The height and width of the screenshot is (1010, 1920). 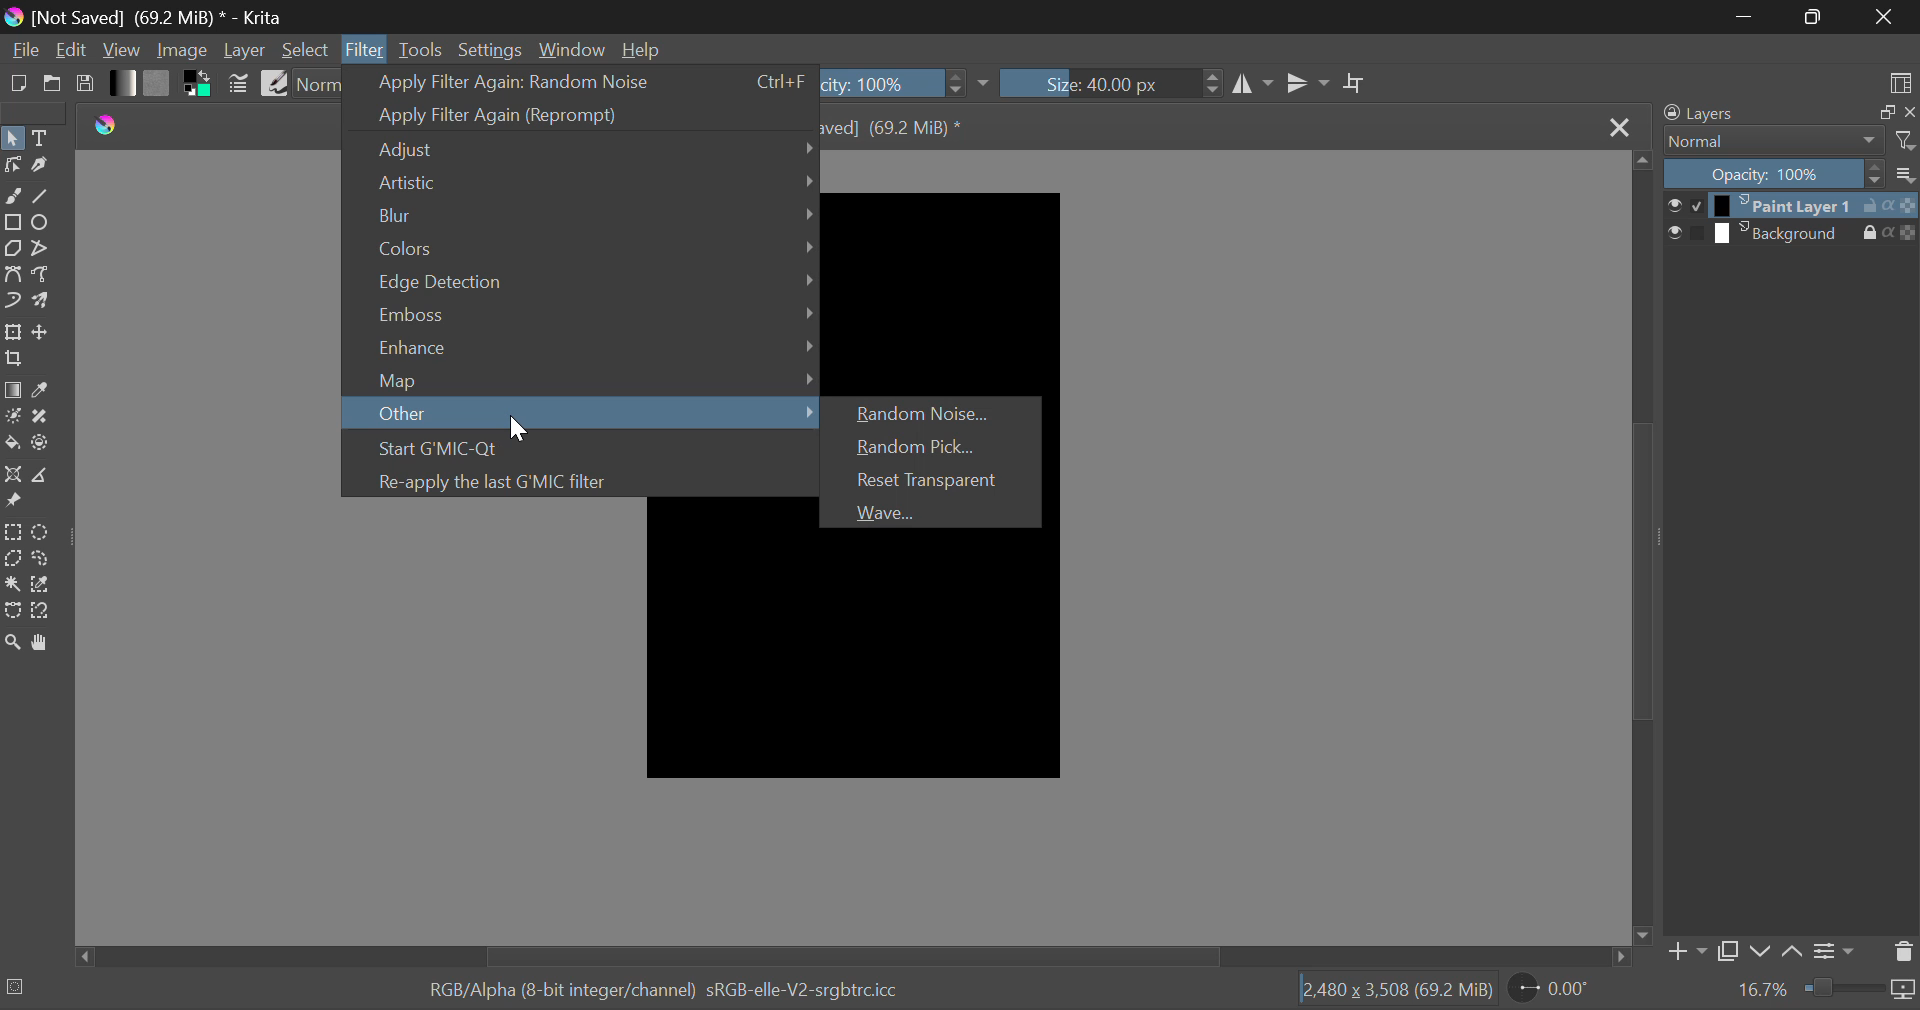 I want to click on Delete Layer, so click(x=1904, y=954).